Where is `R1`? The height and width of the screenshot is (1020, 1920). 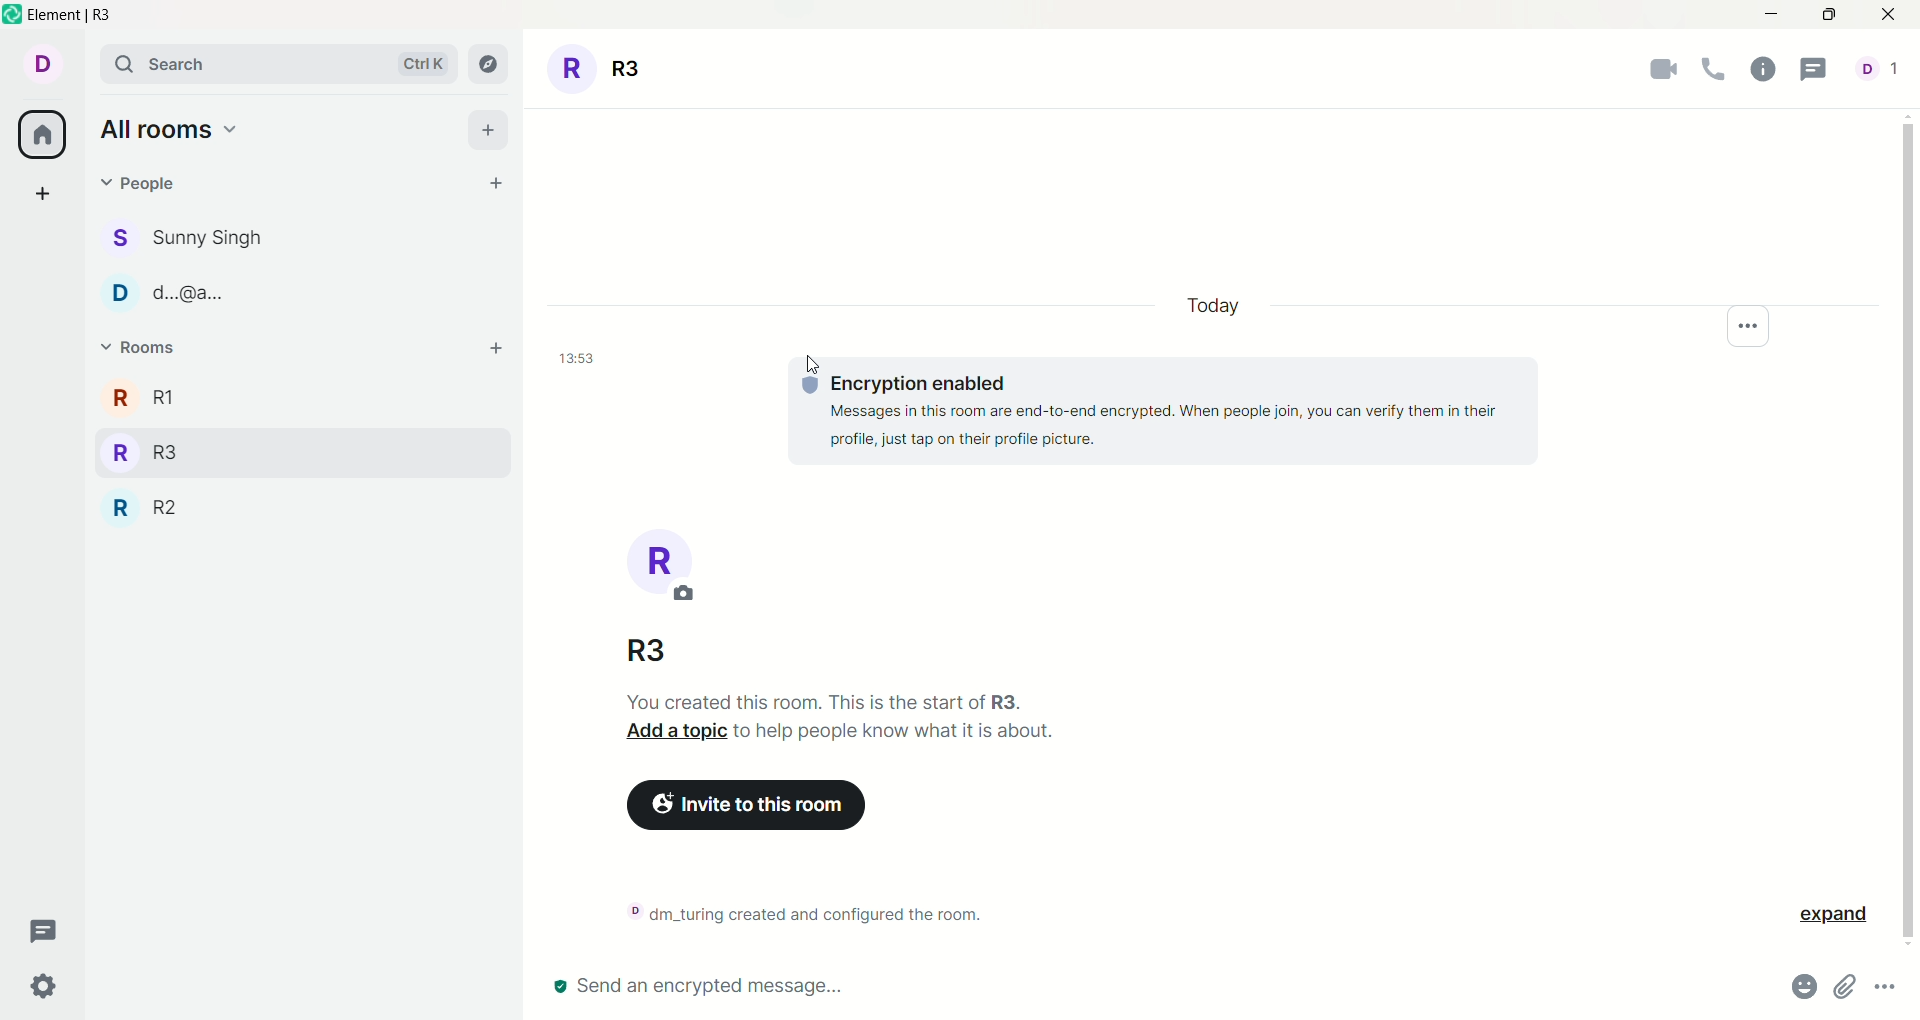 R1 is located at coordinates (137, 399).